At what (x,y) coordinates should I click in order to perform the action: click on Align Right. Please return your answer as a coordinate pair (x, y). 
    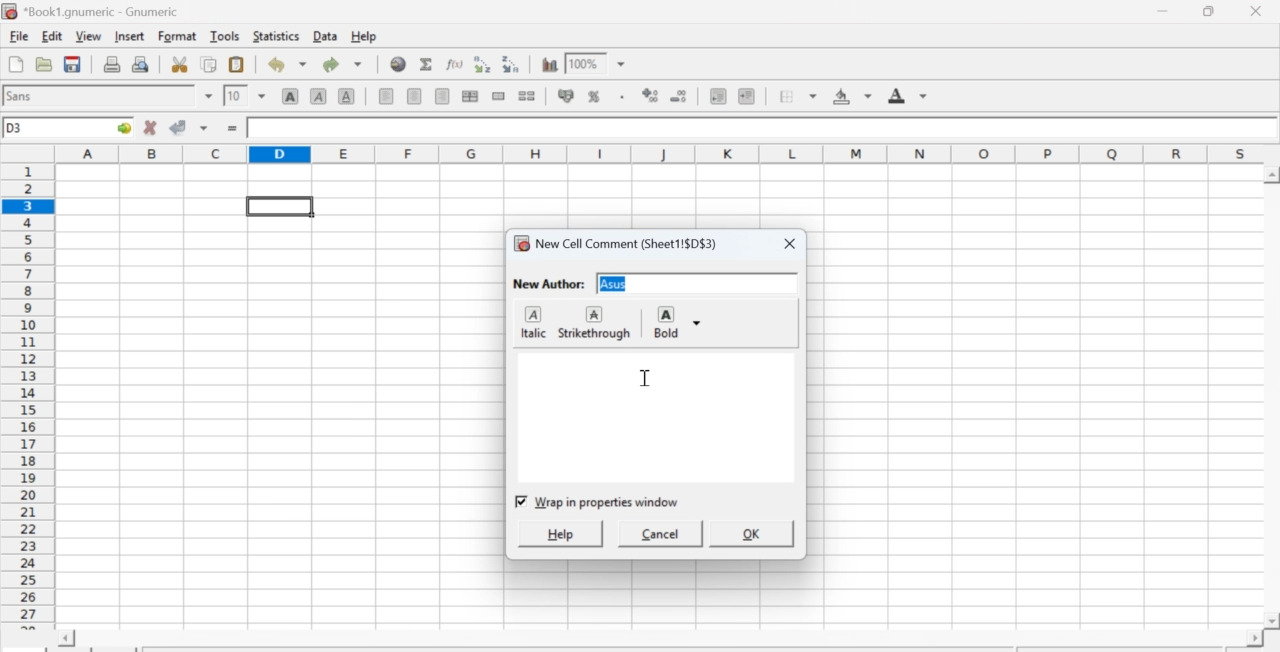
    Looking at the image, I should click on (443, 97).